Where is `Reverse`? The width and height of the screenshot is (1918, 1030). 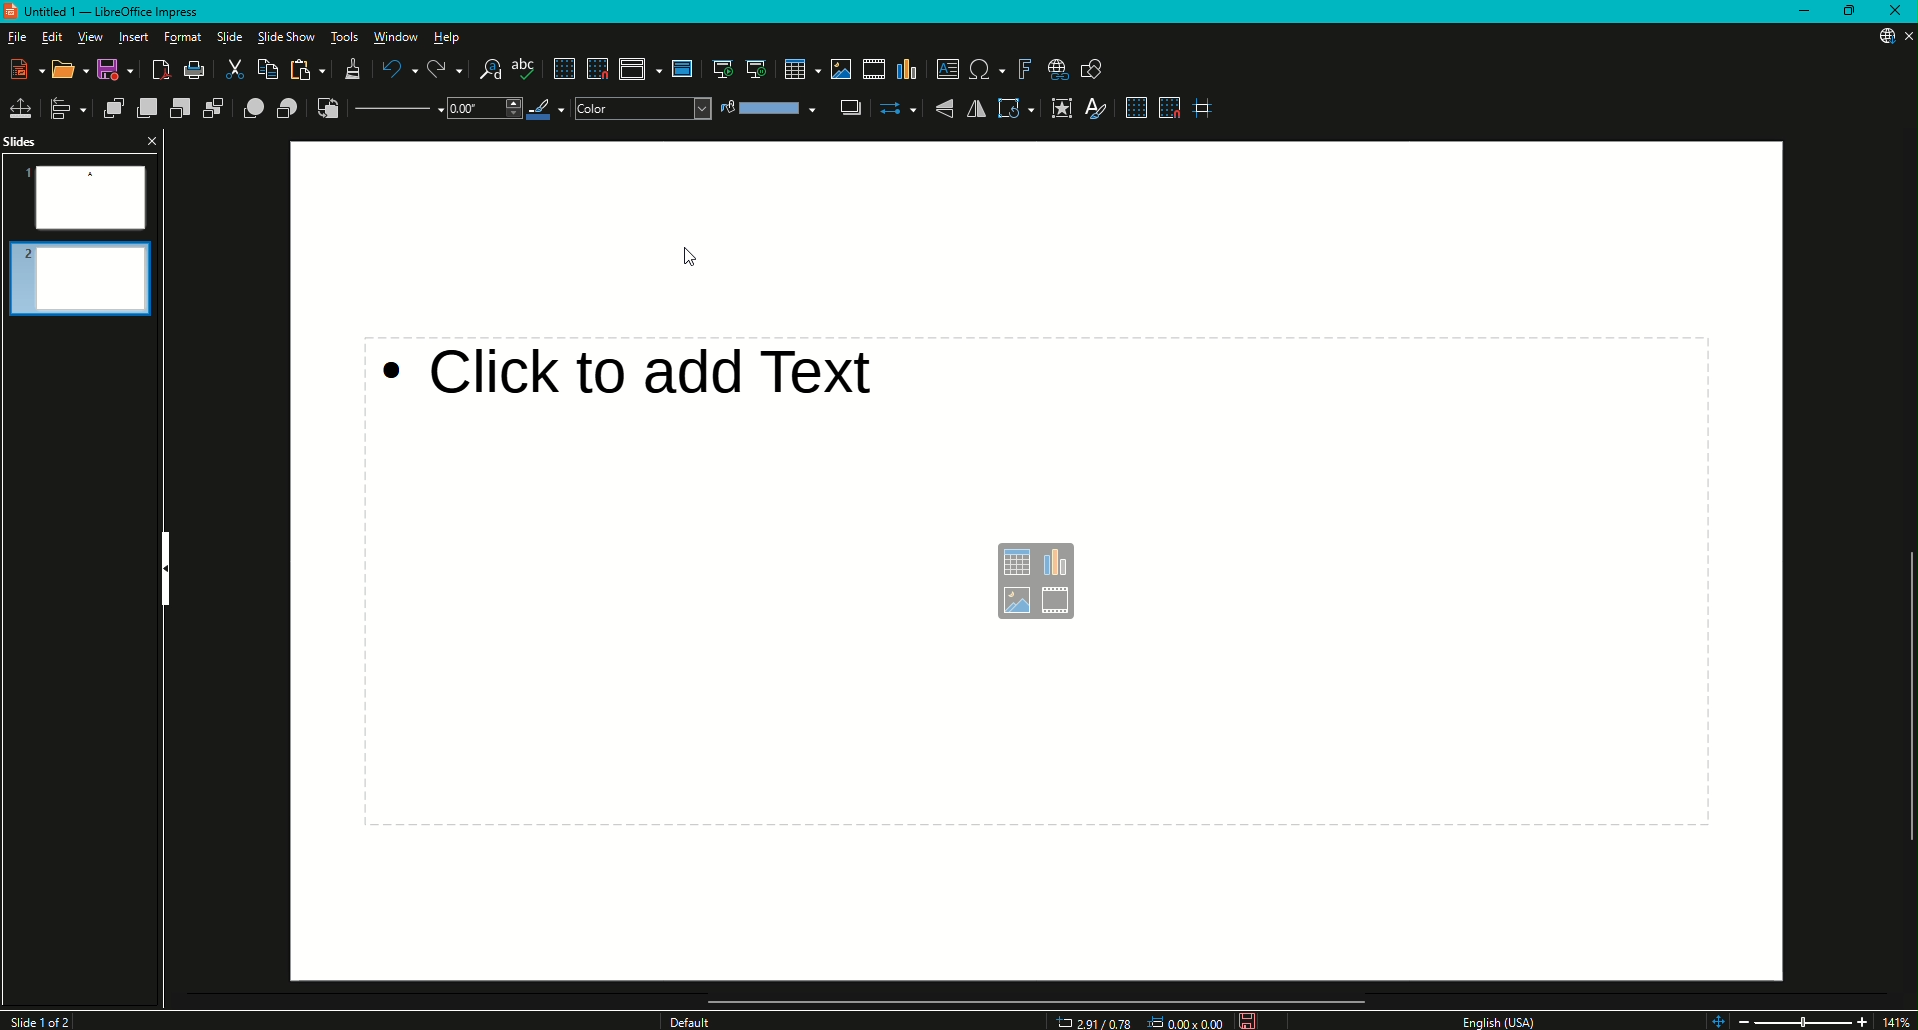 Reverse is located at coordinates (326, 111).